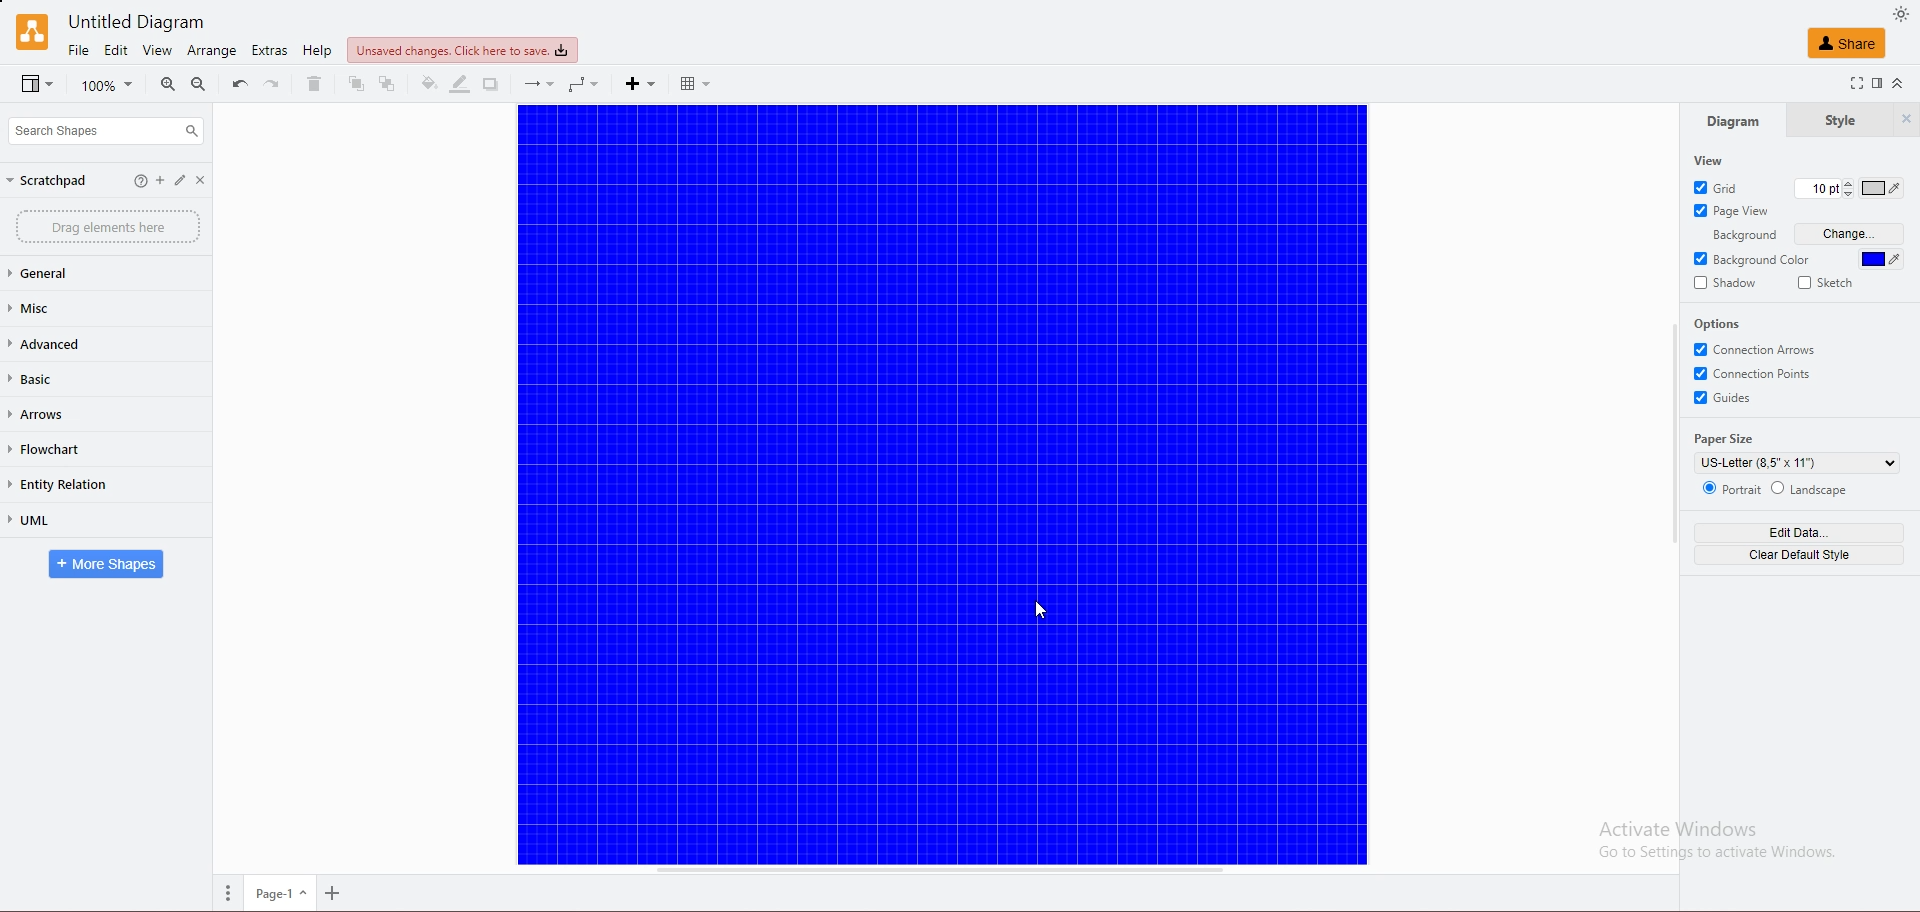 This screenshot has width=1920, height=912. I want to click on page view, so click(1731, 210).